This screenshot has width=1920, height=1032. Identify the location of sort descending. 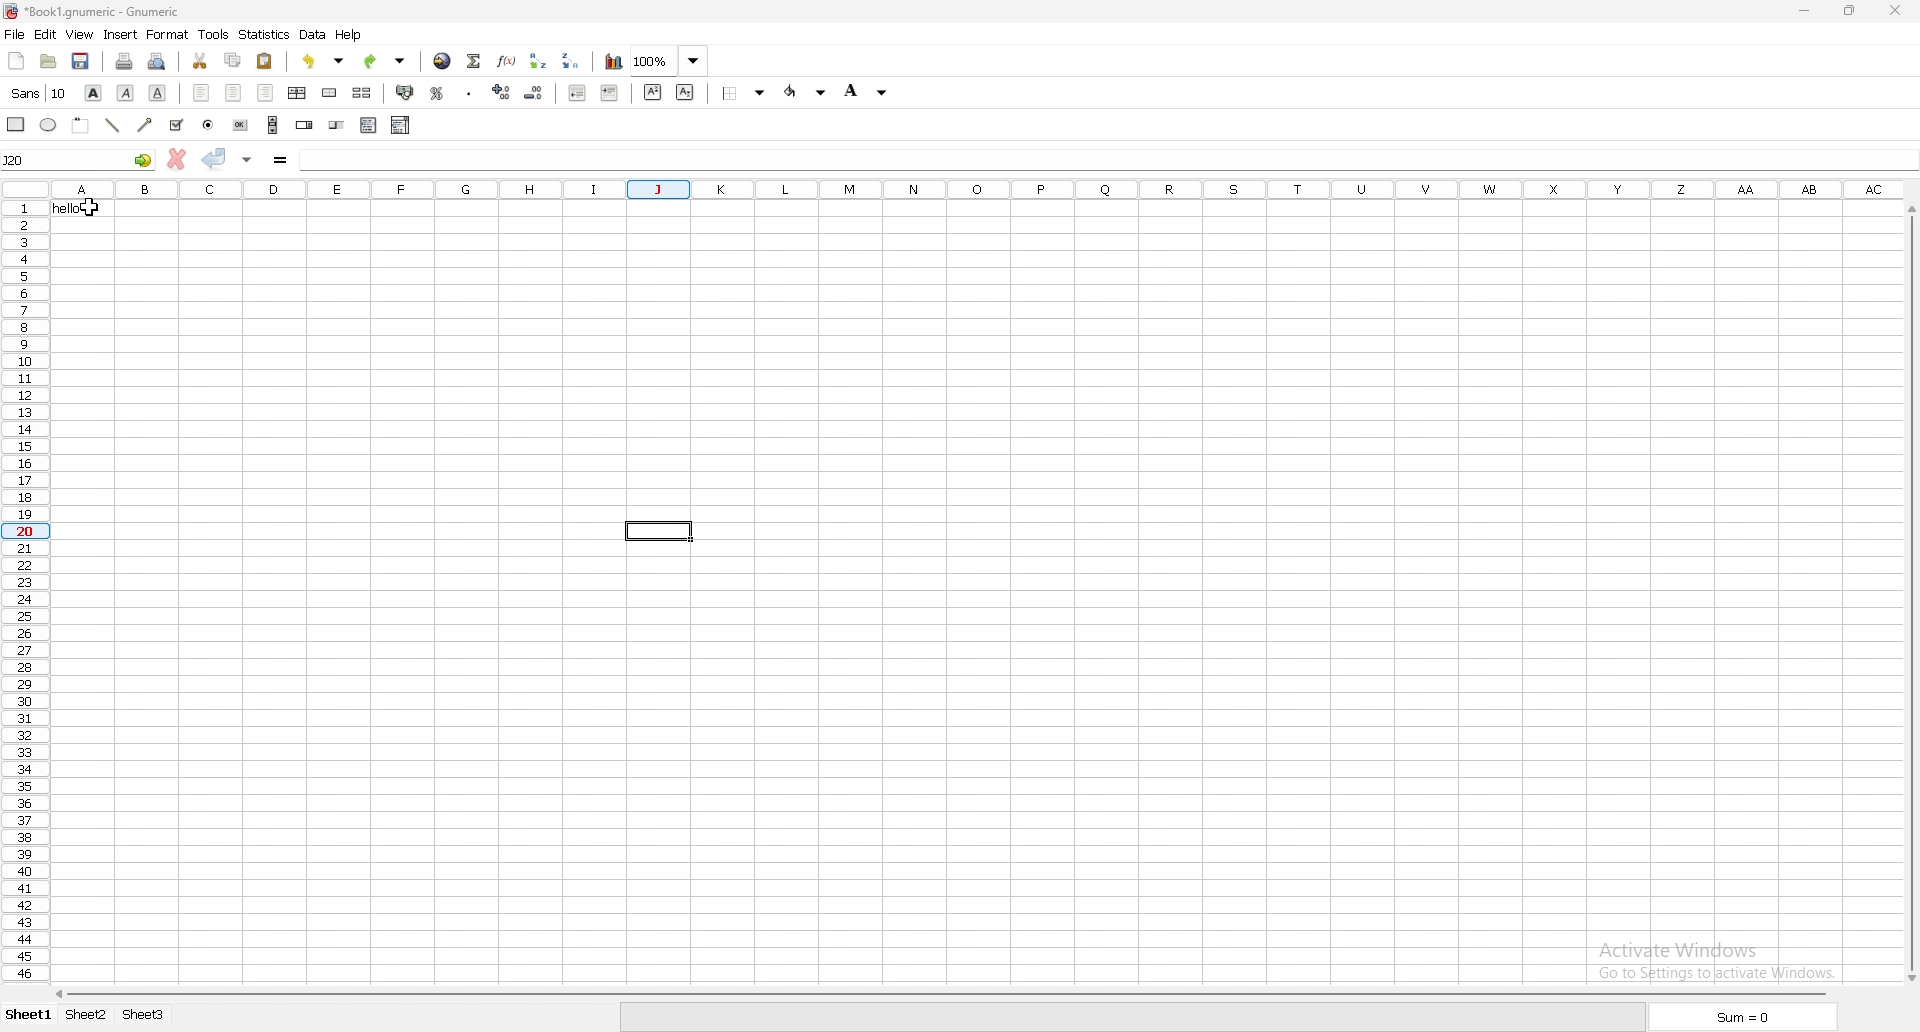
(569, 61).